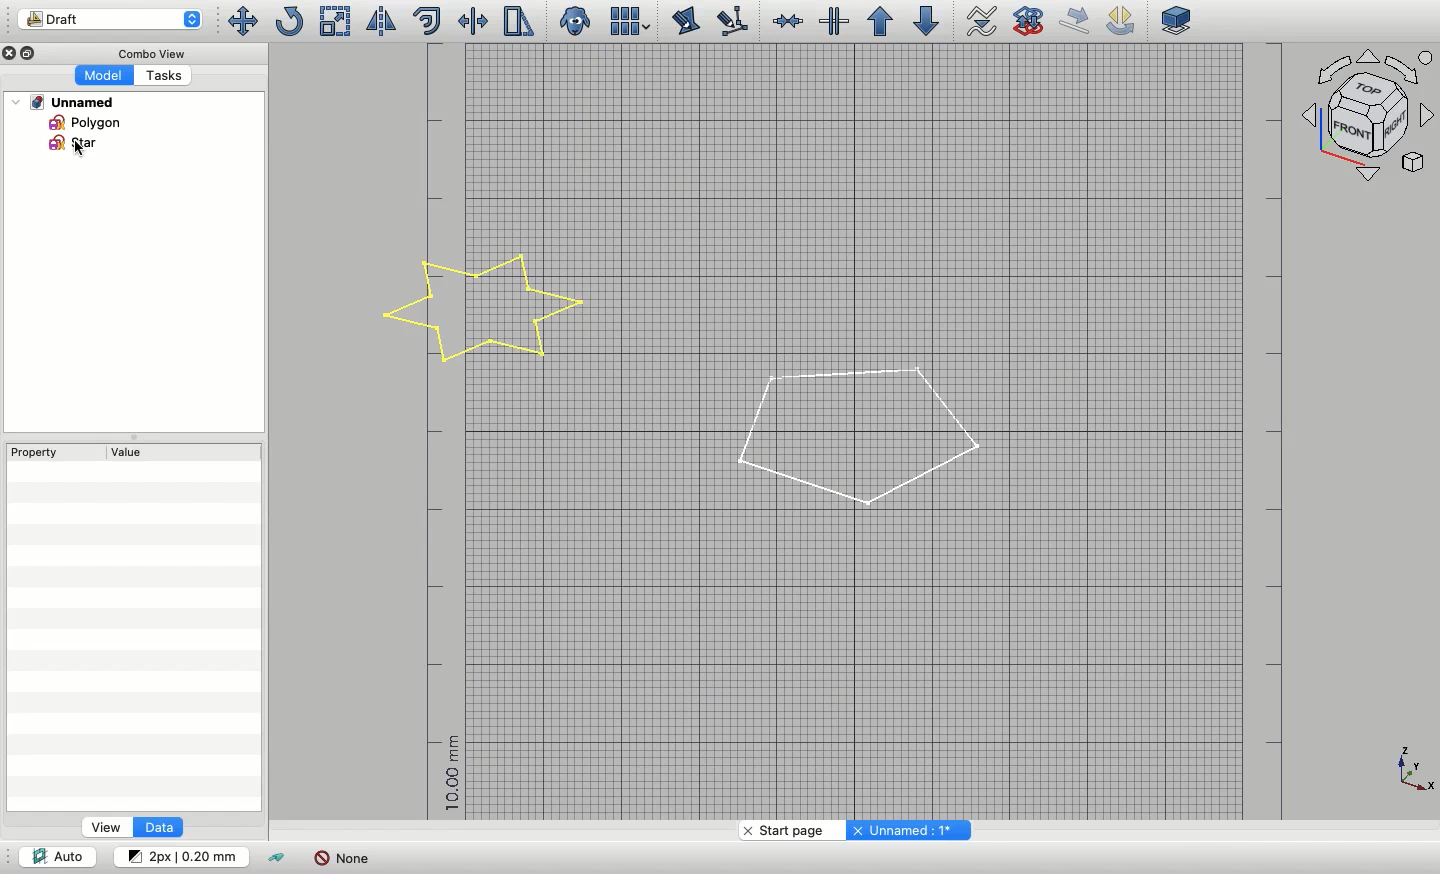 The width and height of the screenshot is (1440, 874). What do you see at coordinates (106, 18) in the screenshot?
I see `Draft workbench` at bounding box center [106, 18].